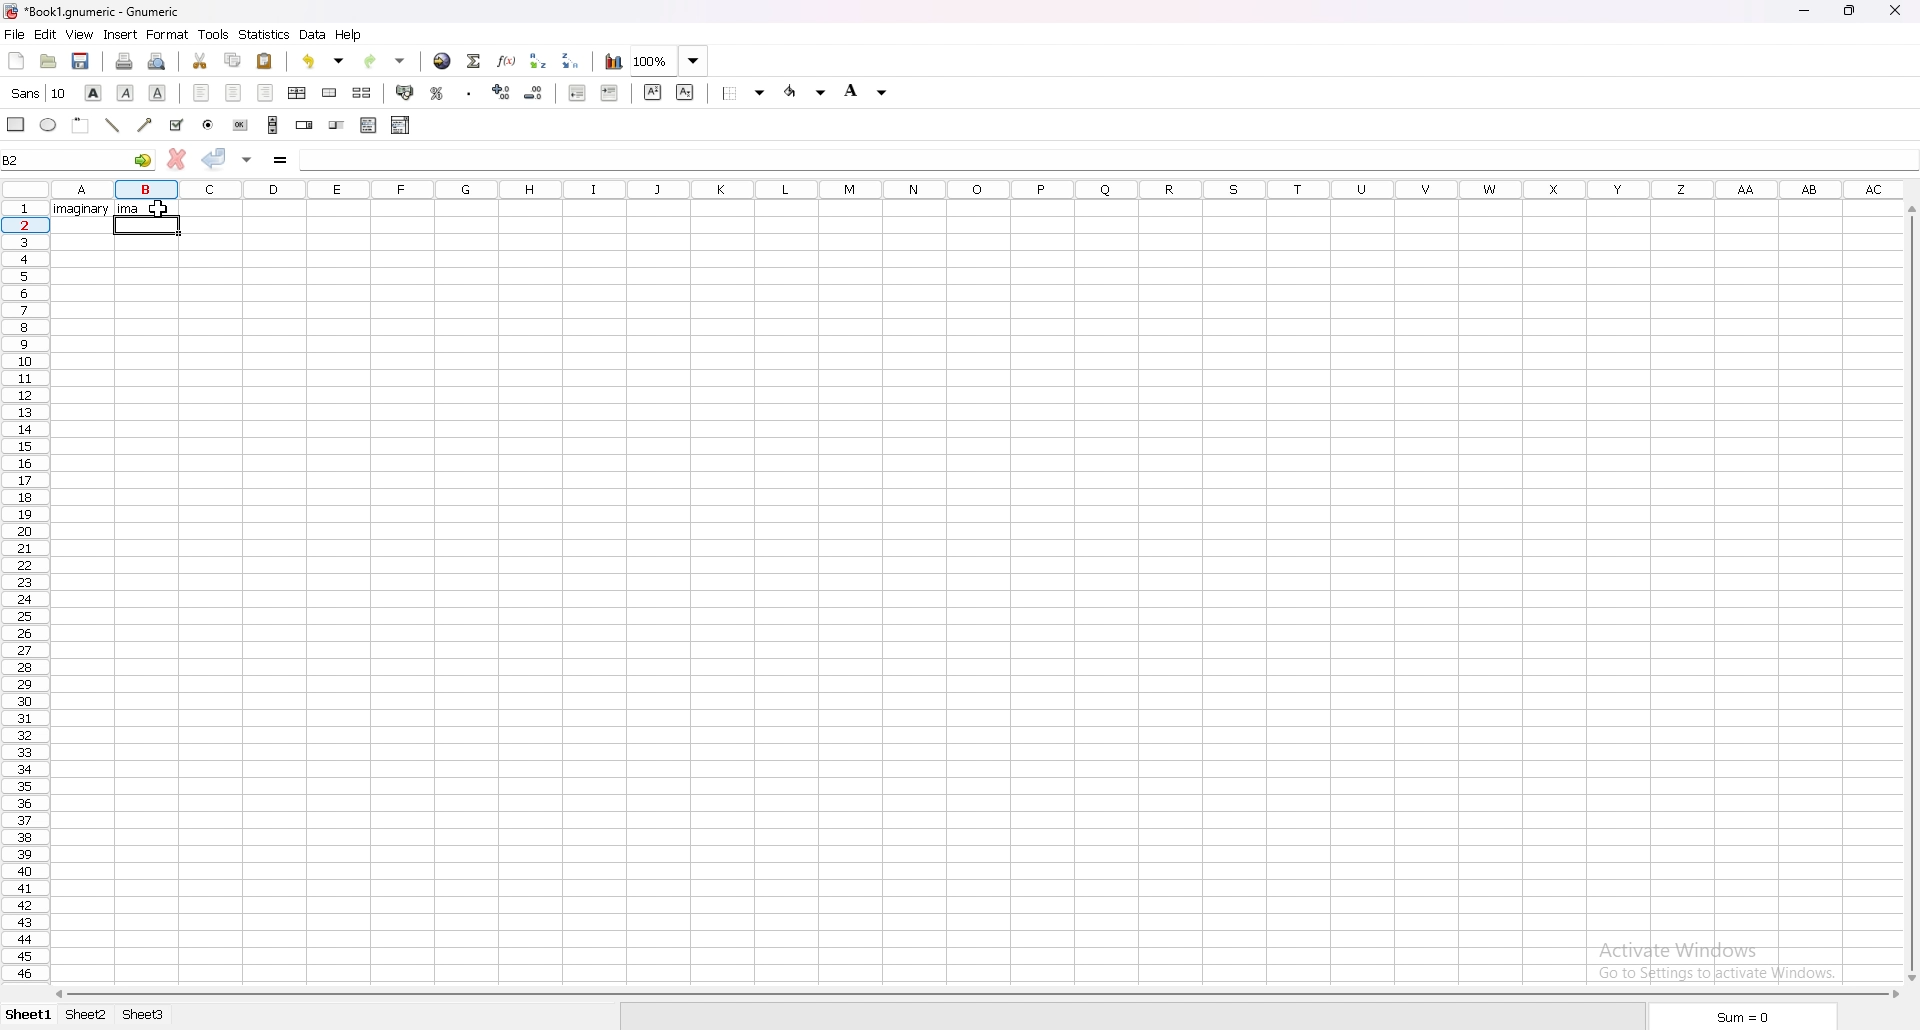 Image resolution: width=1920 pixels, height=1030 pixels. I want to click on bold, so click(95, 92).